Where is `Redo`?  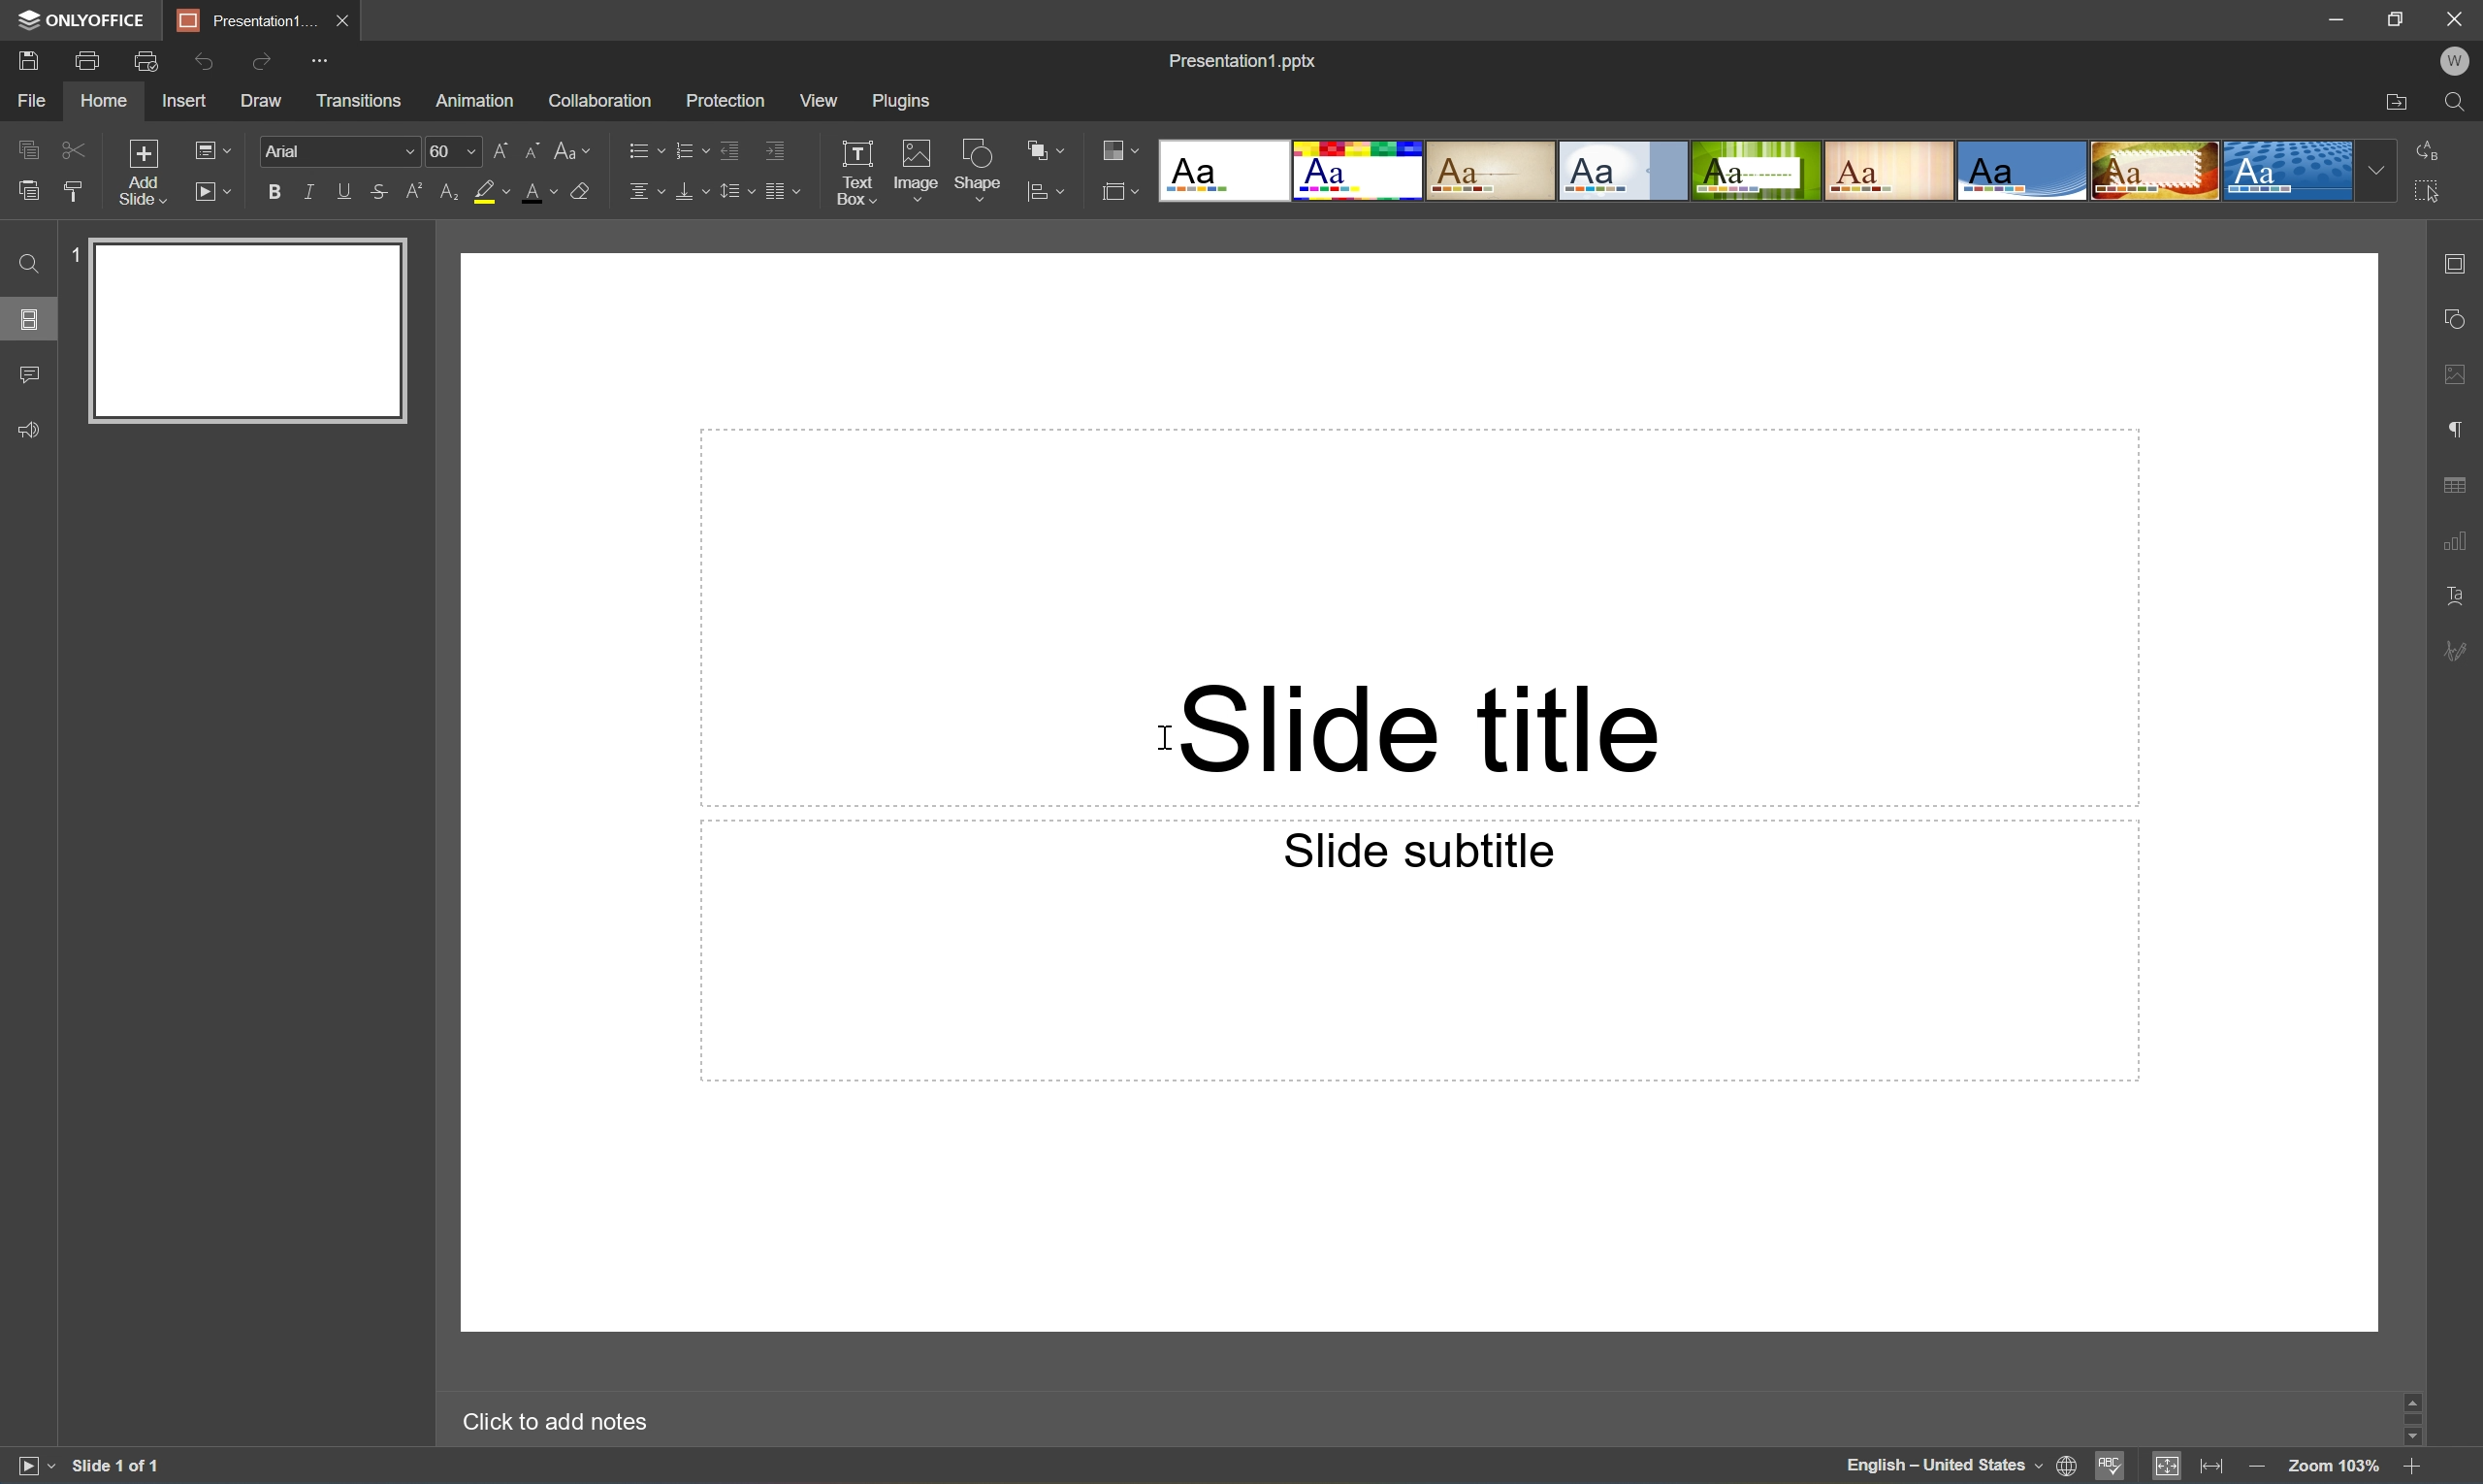 Redo is located at coordinates (258, 63).